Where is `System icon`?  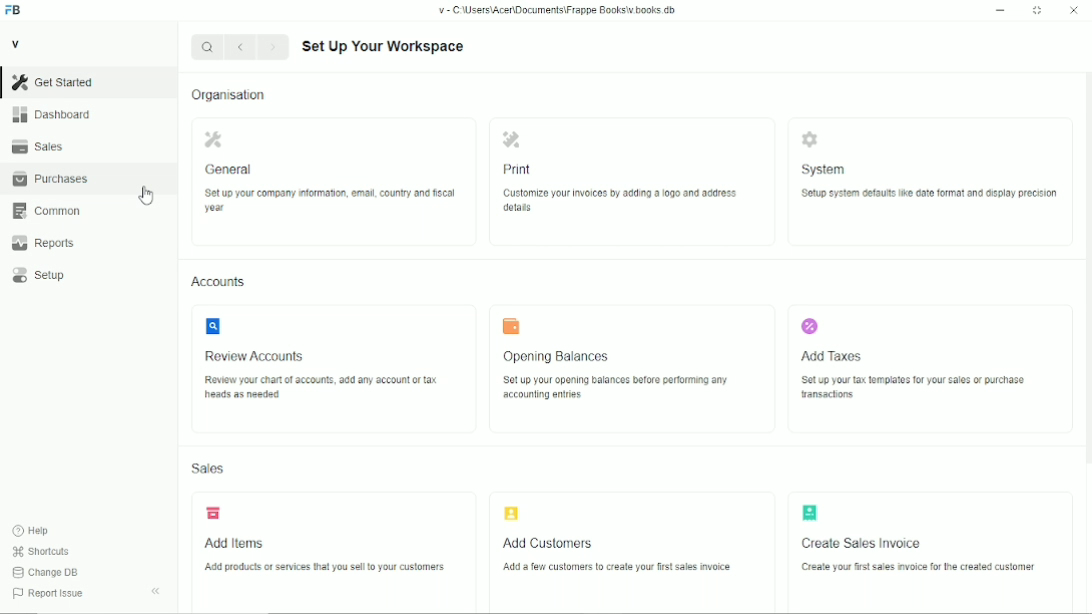
System icon is located at coordinates (810, 139).